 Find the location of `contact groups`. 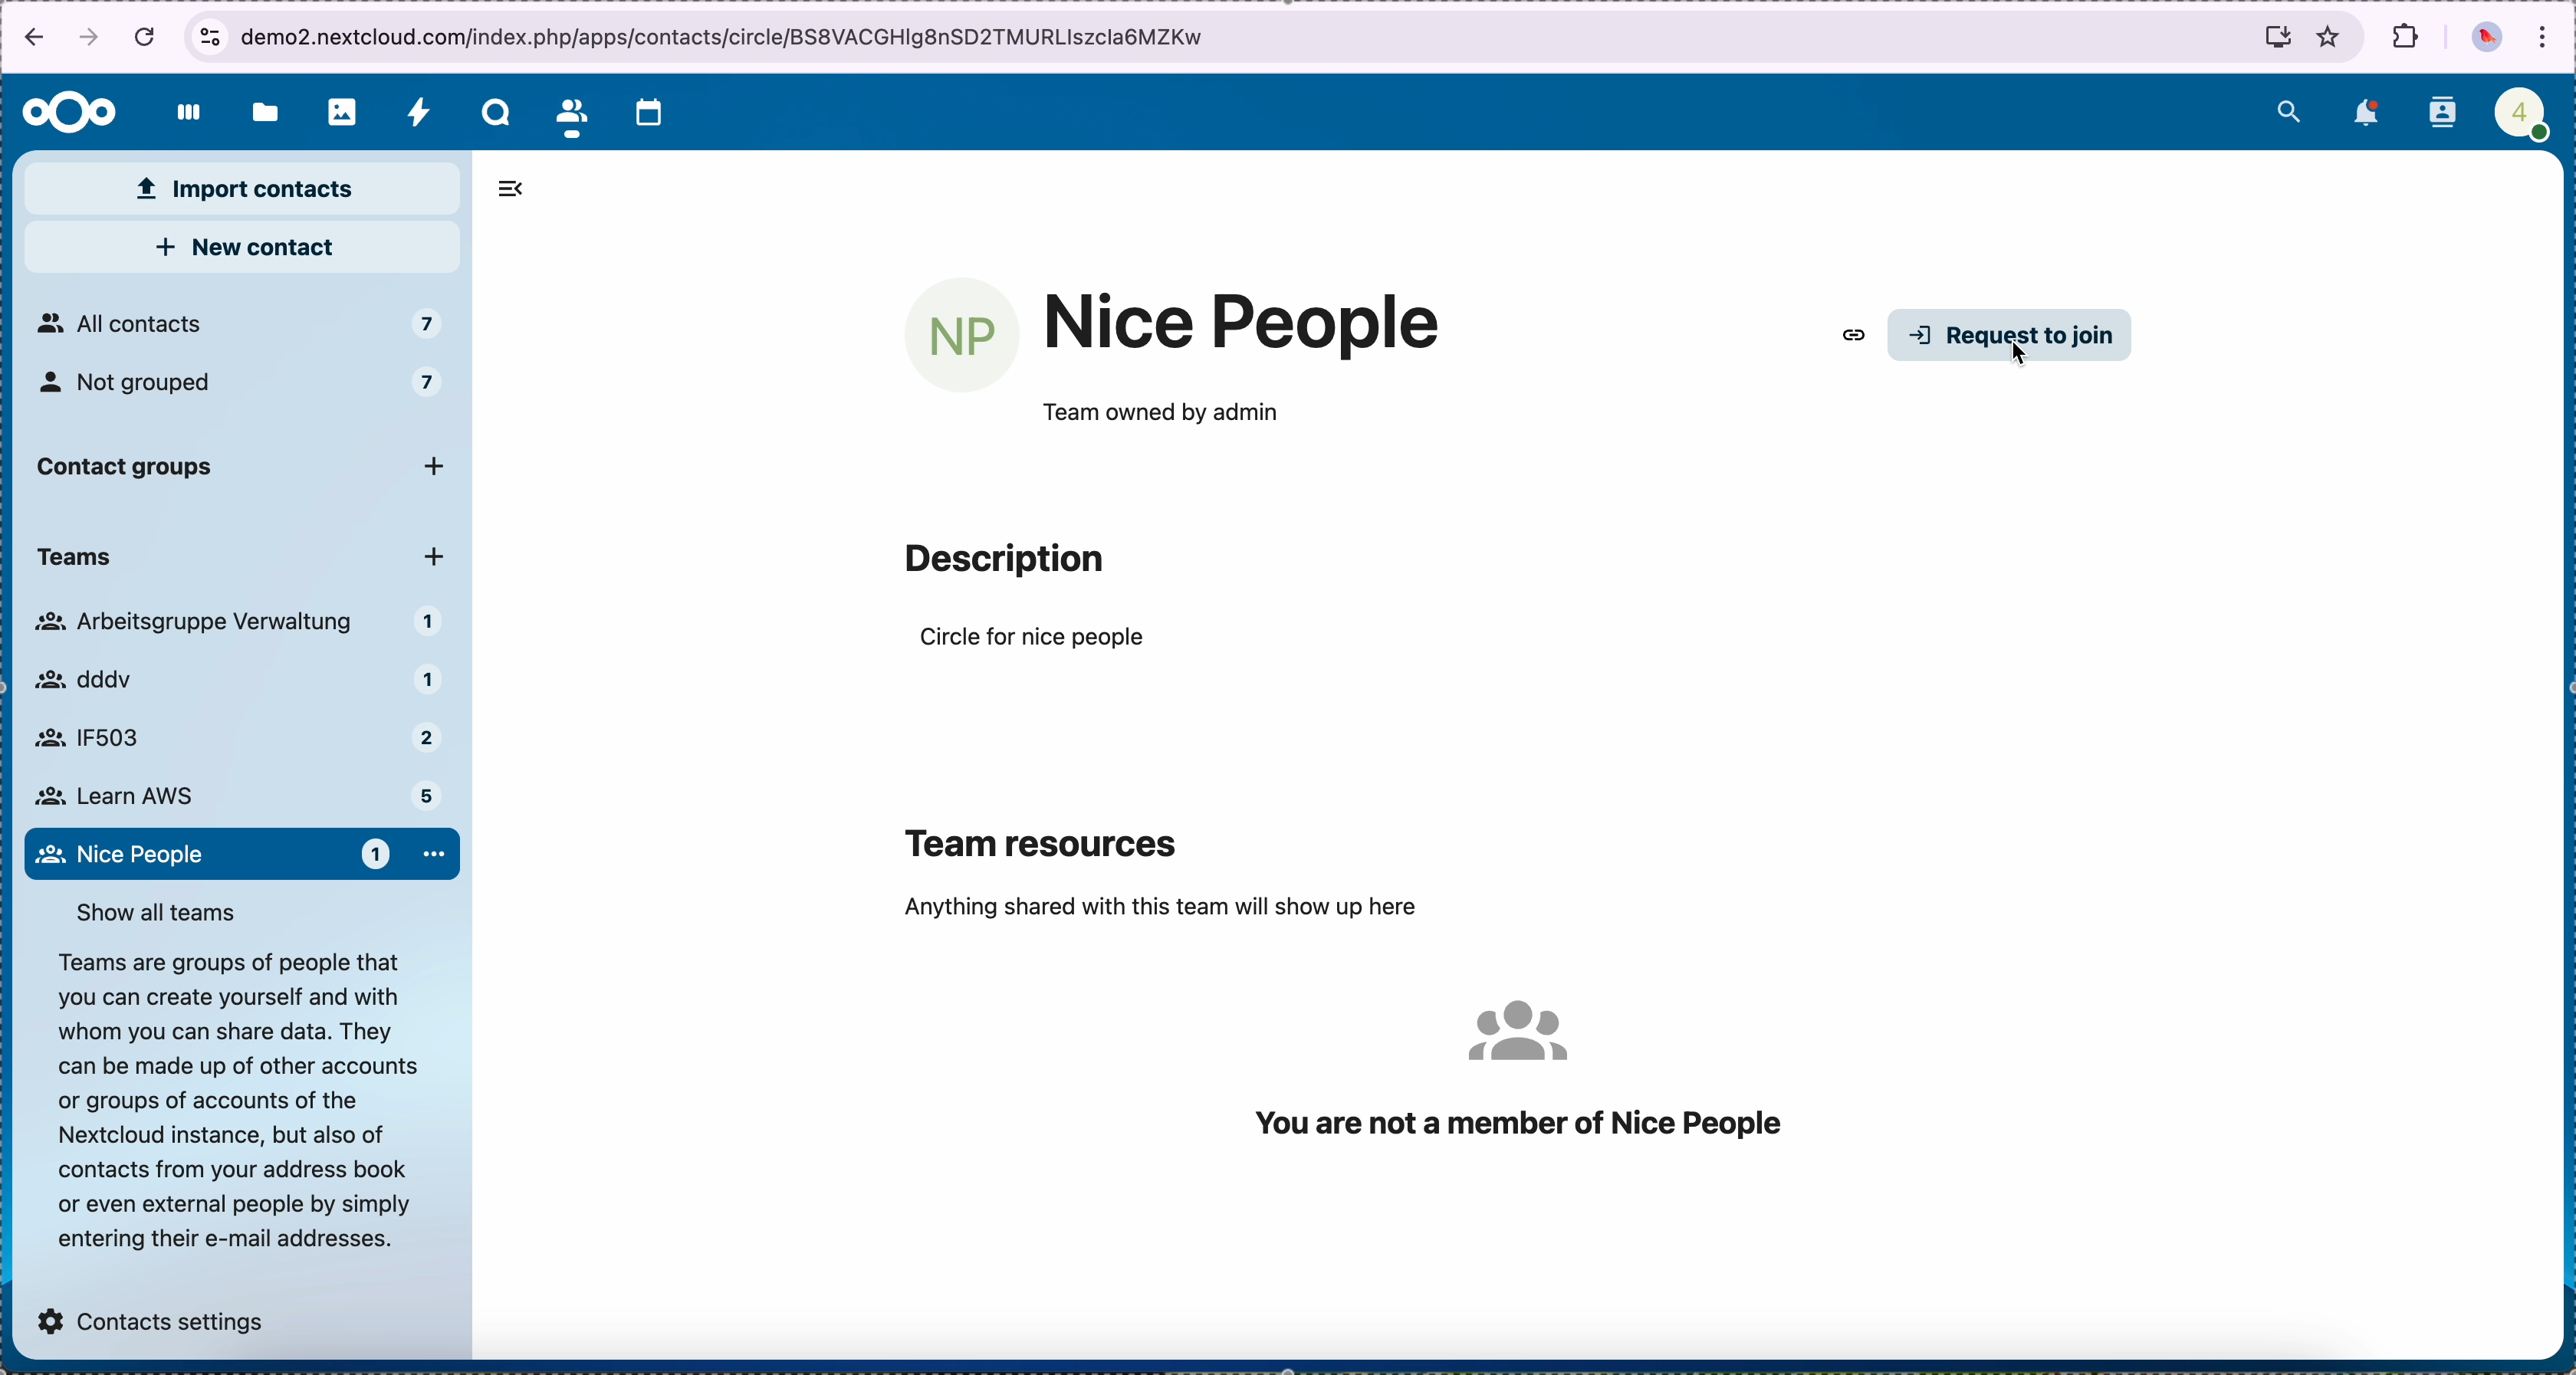

contact groups is located at coordinates (246, 470).